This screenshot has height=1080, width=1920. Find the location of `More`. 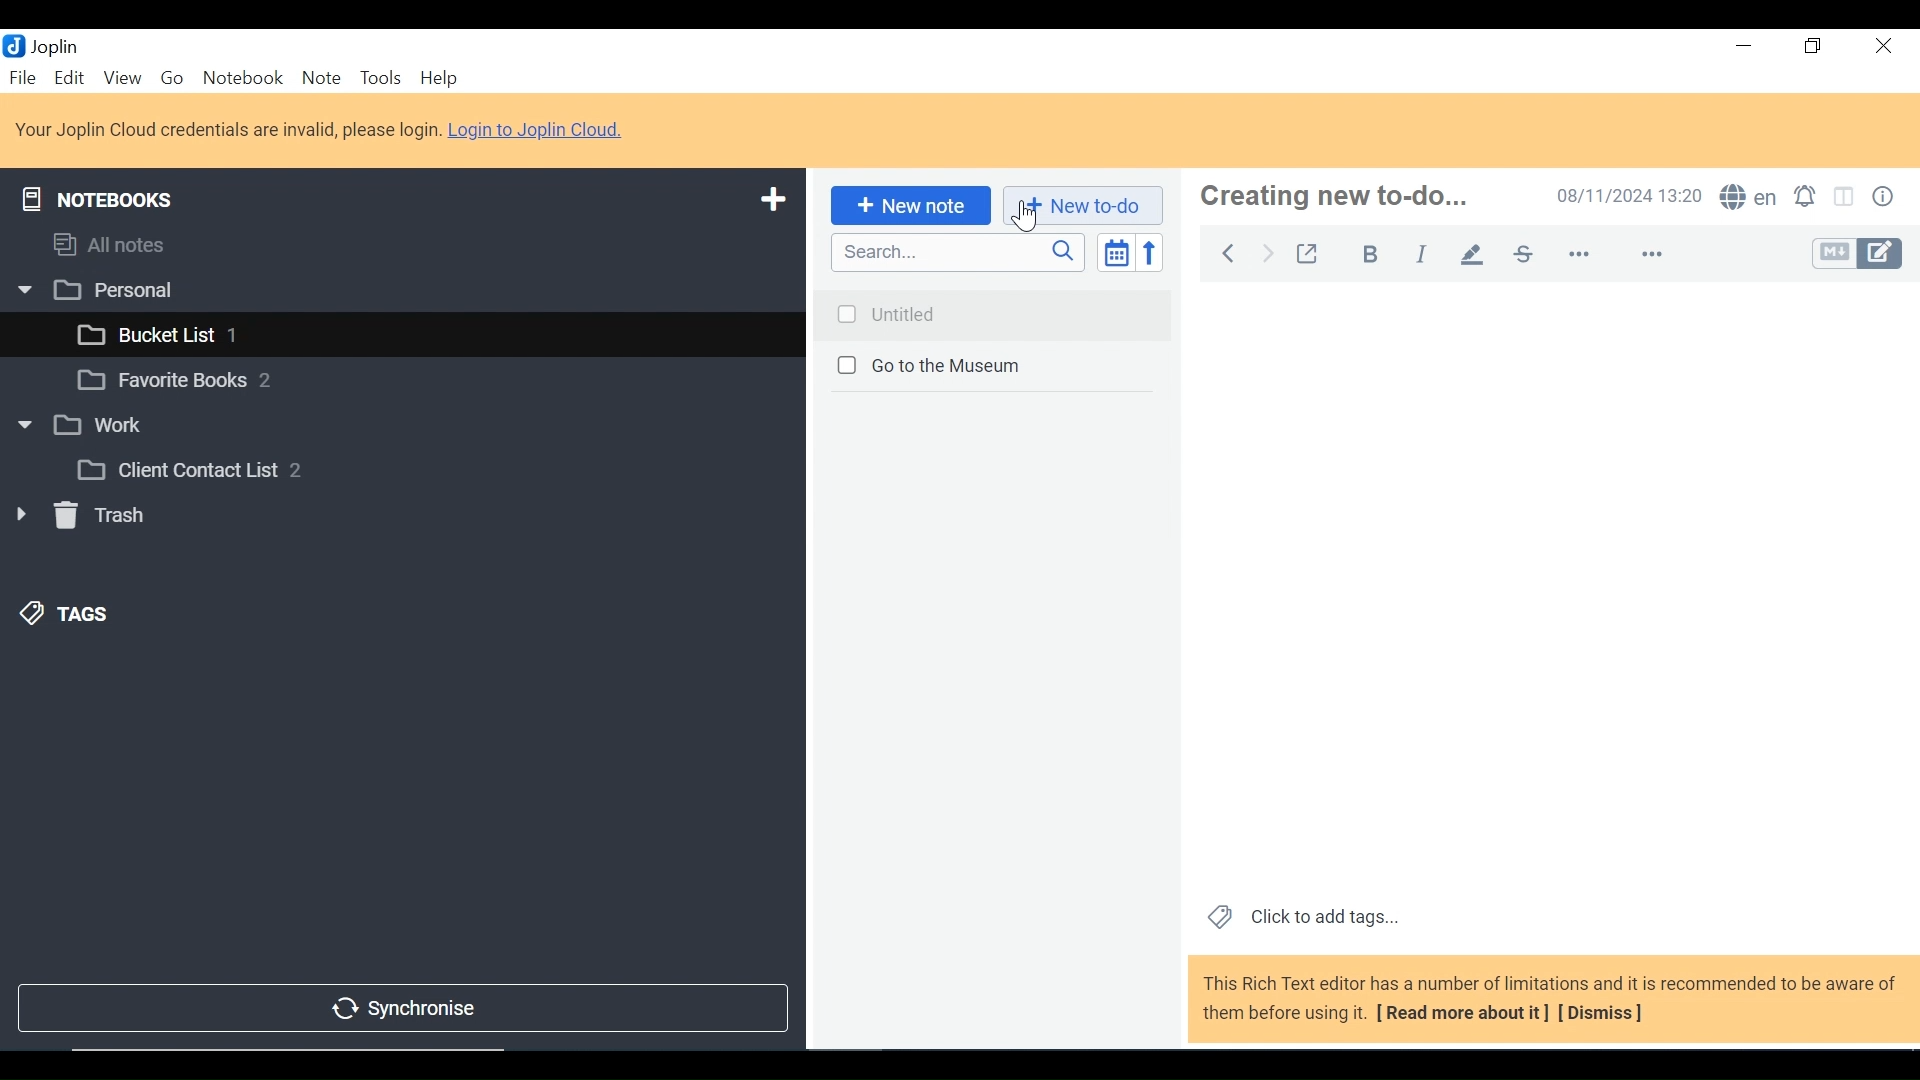

More is located at coordinates (1613, 254).